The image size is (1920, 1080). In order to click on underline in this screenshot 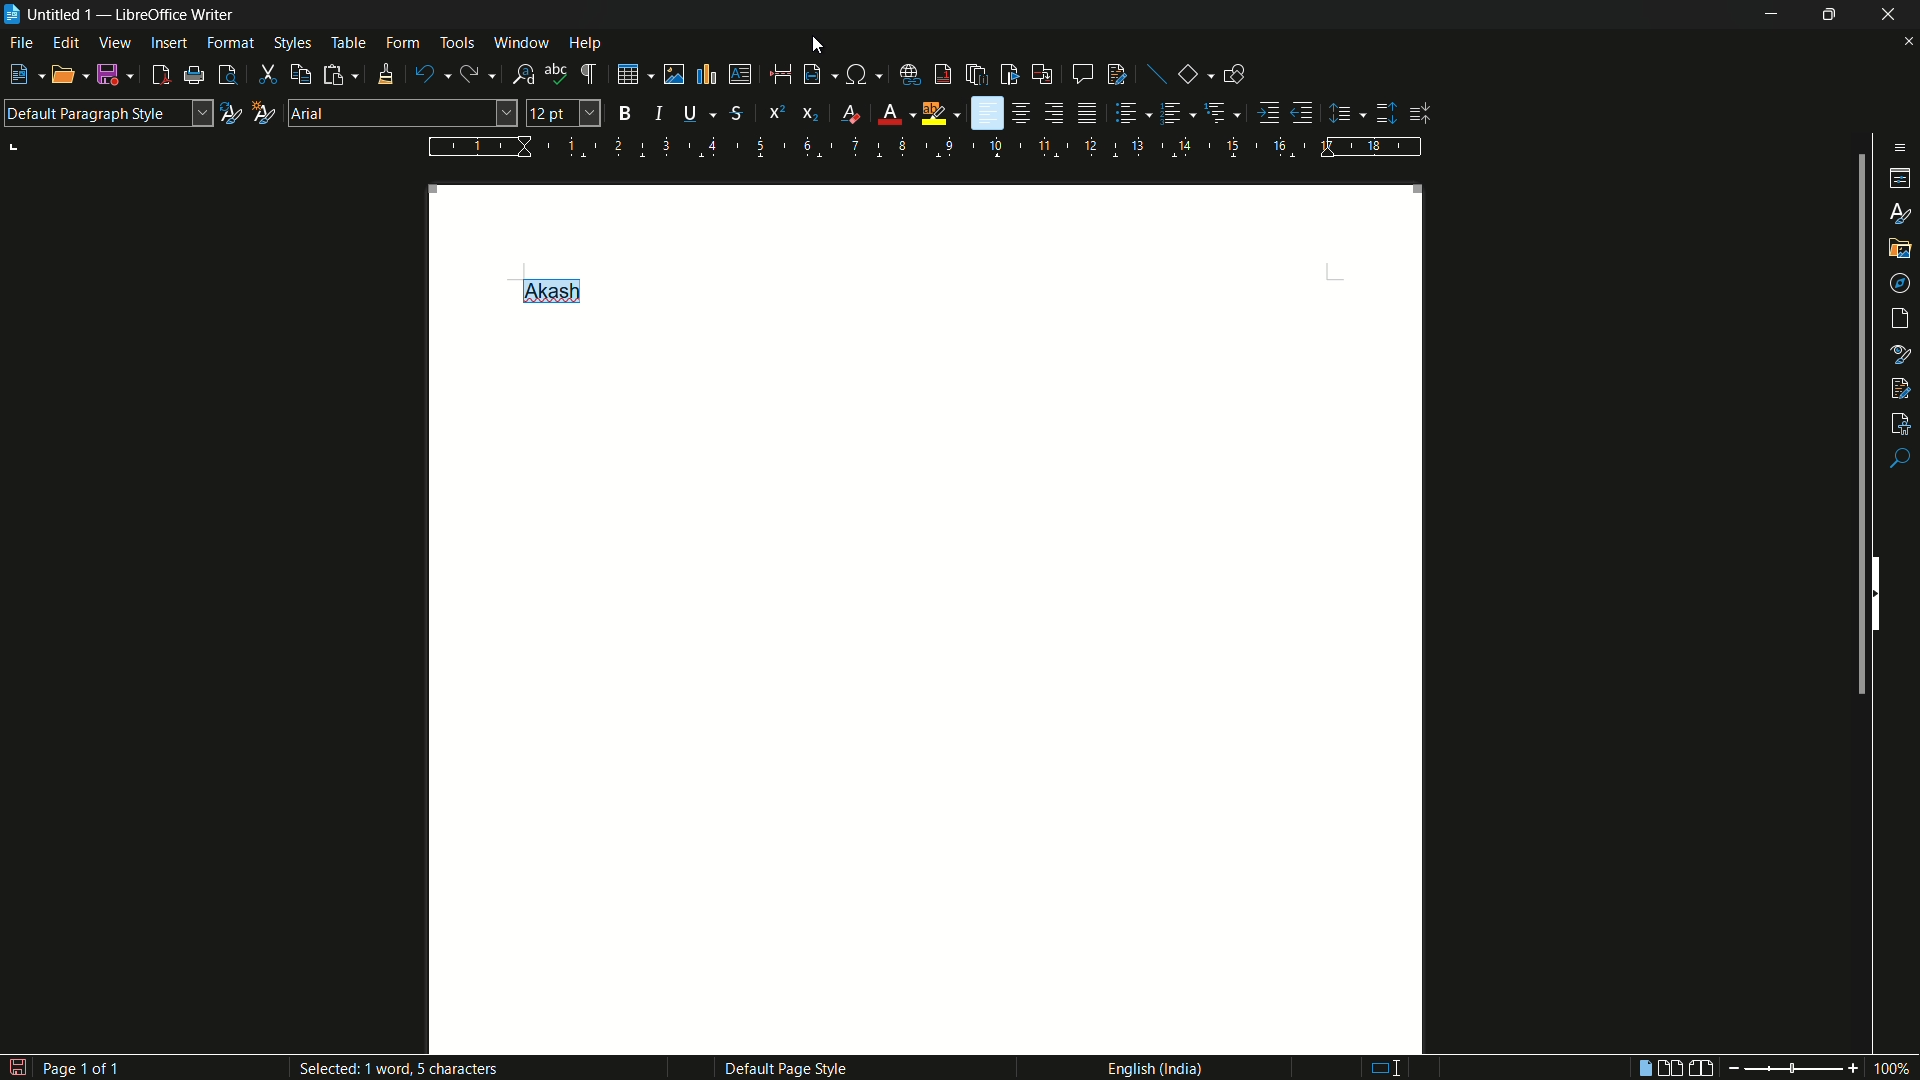, I will do `click(690, 112)`.